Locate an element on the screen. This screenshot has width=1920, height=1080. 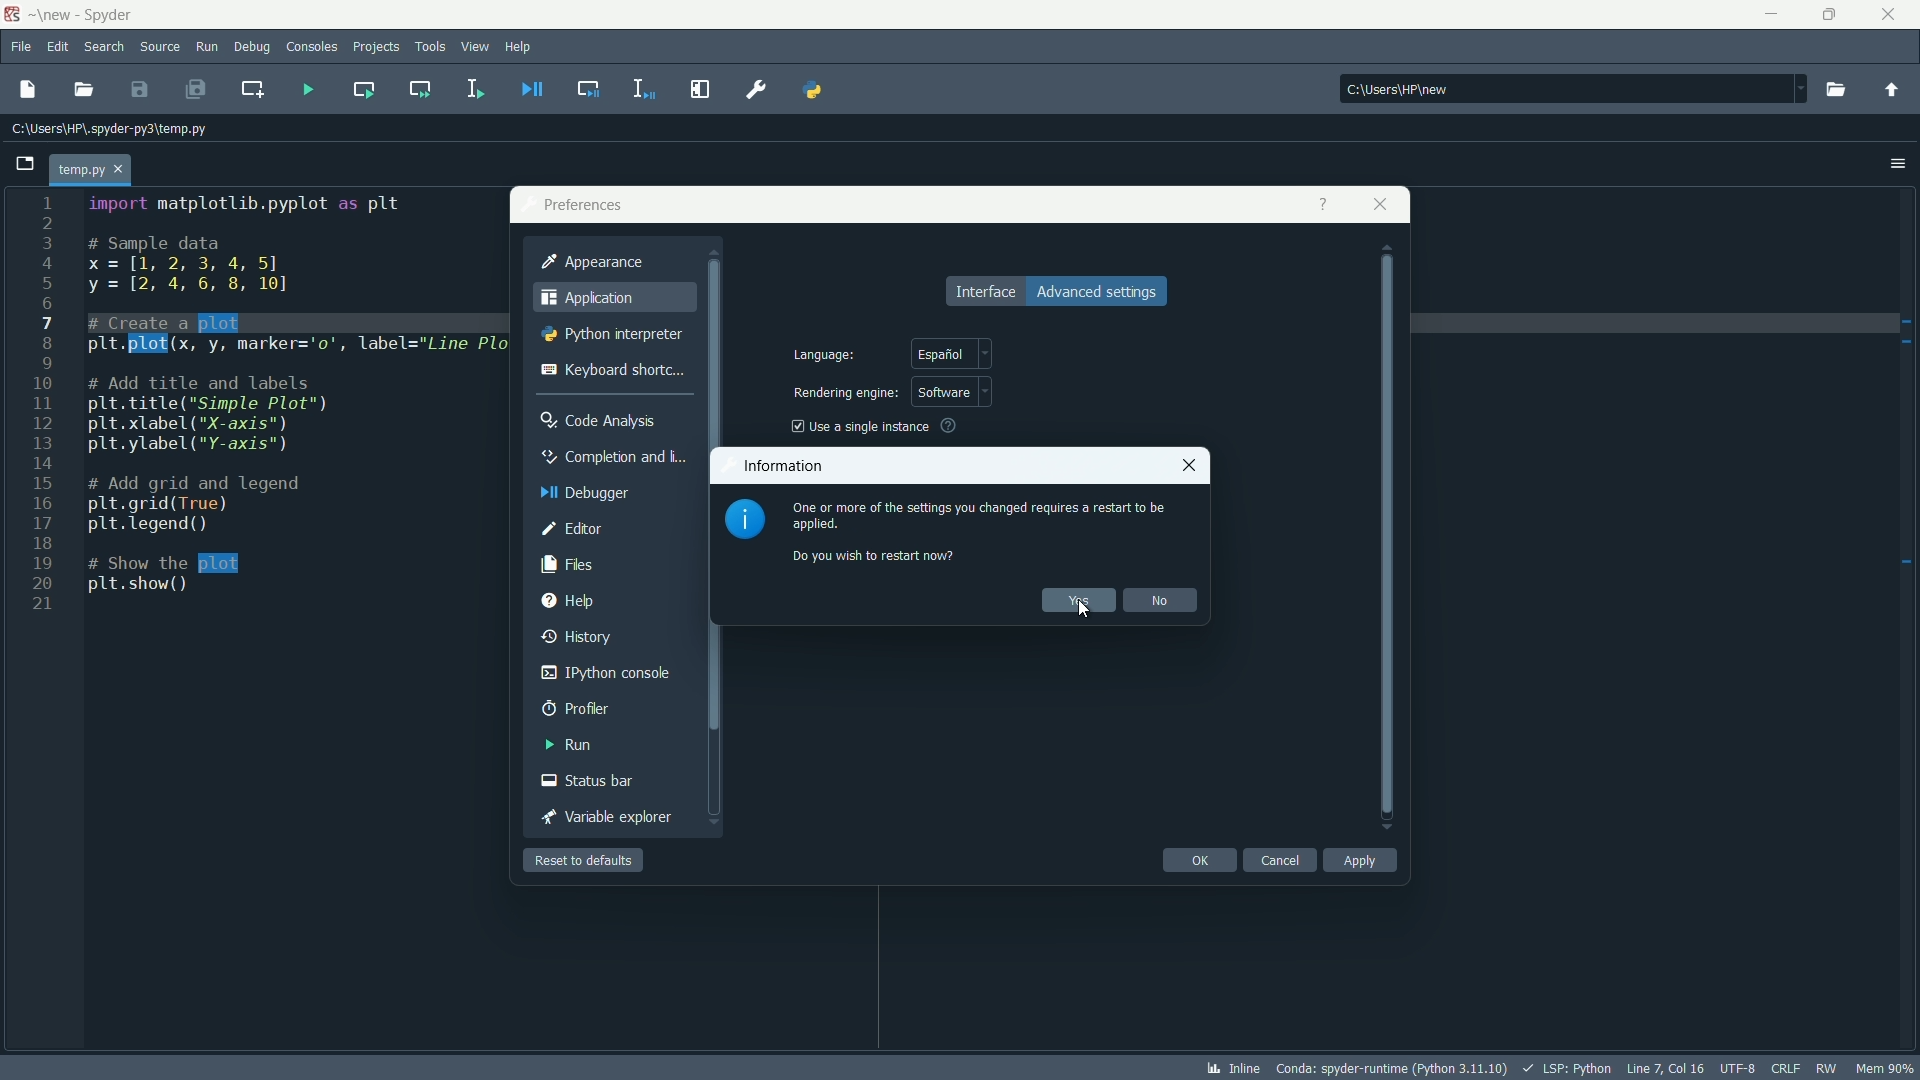
run file is located at coordinates (308, 89).